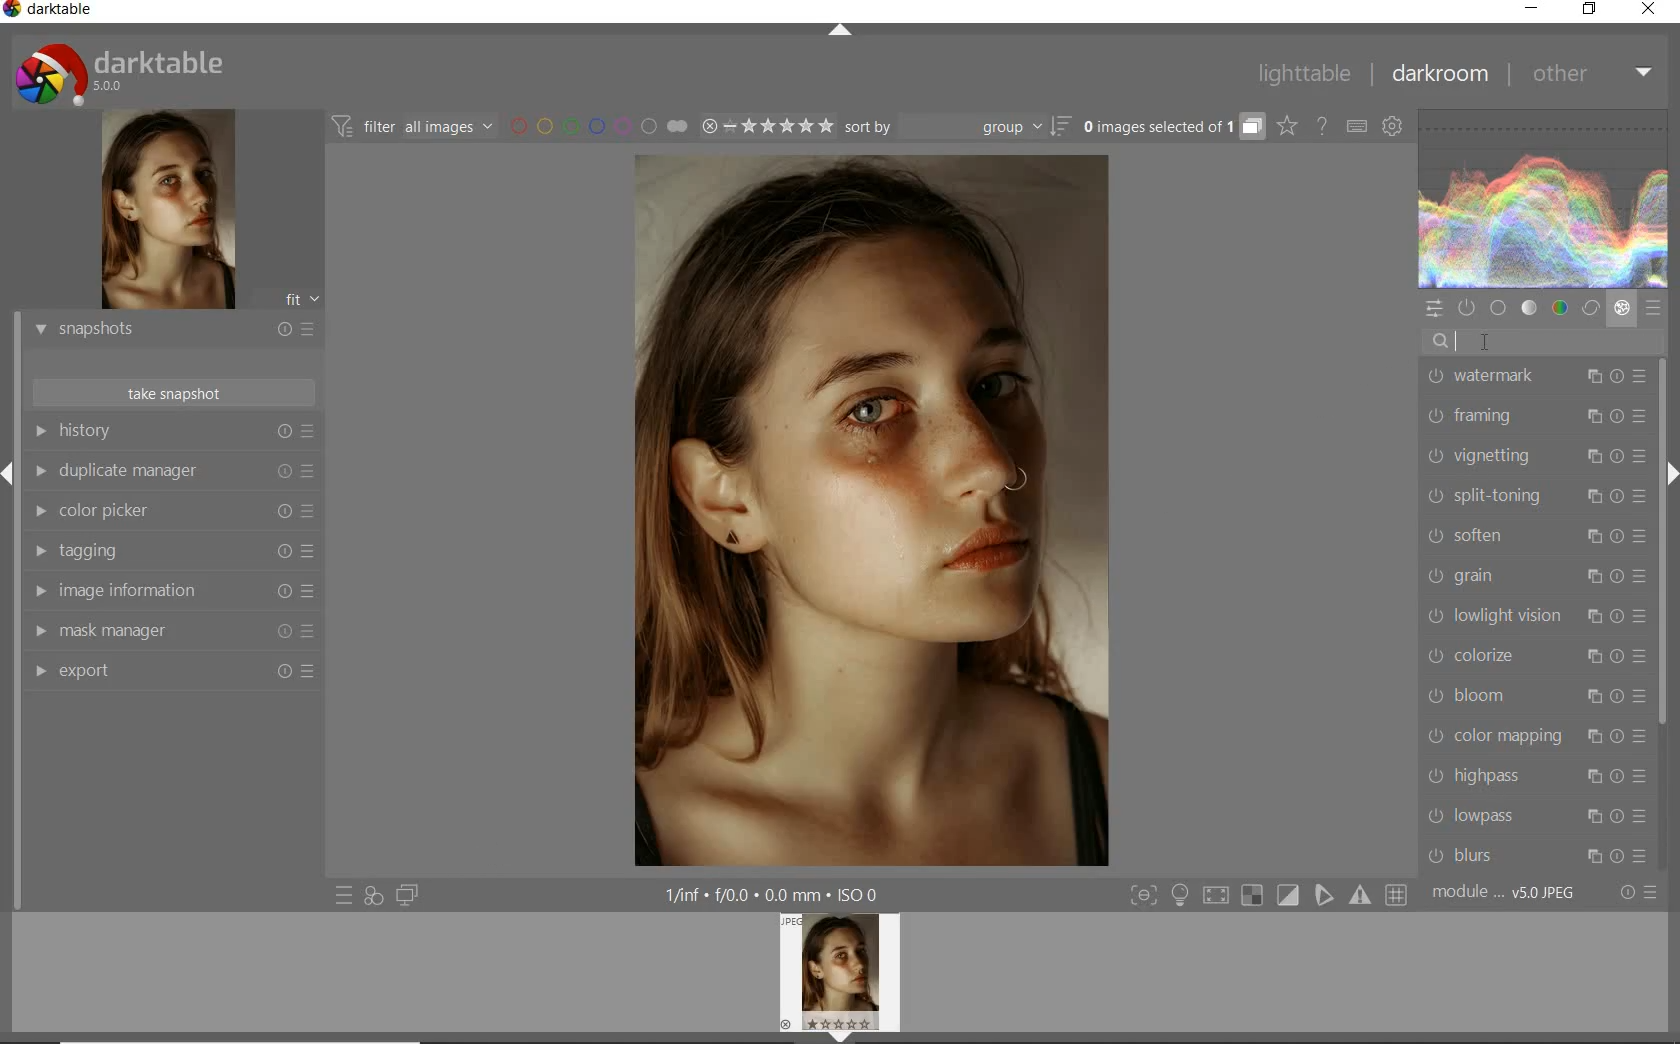 The width and height of the screenshot is (1680, 1044). Describe the element at coordinates (766, 128) in the screenshot. I see `range rating of selected images` at that location.